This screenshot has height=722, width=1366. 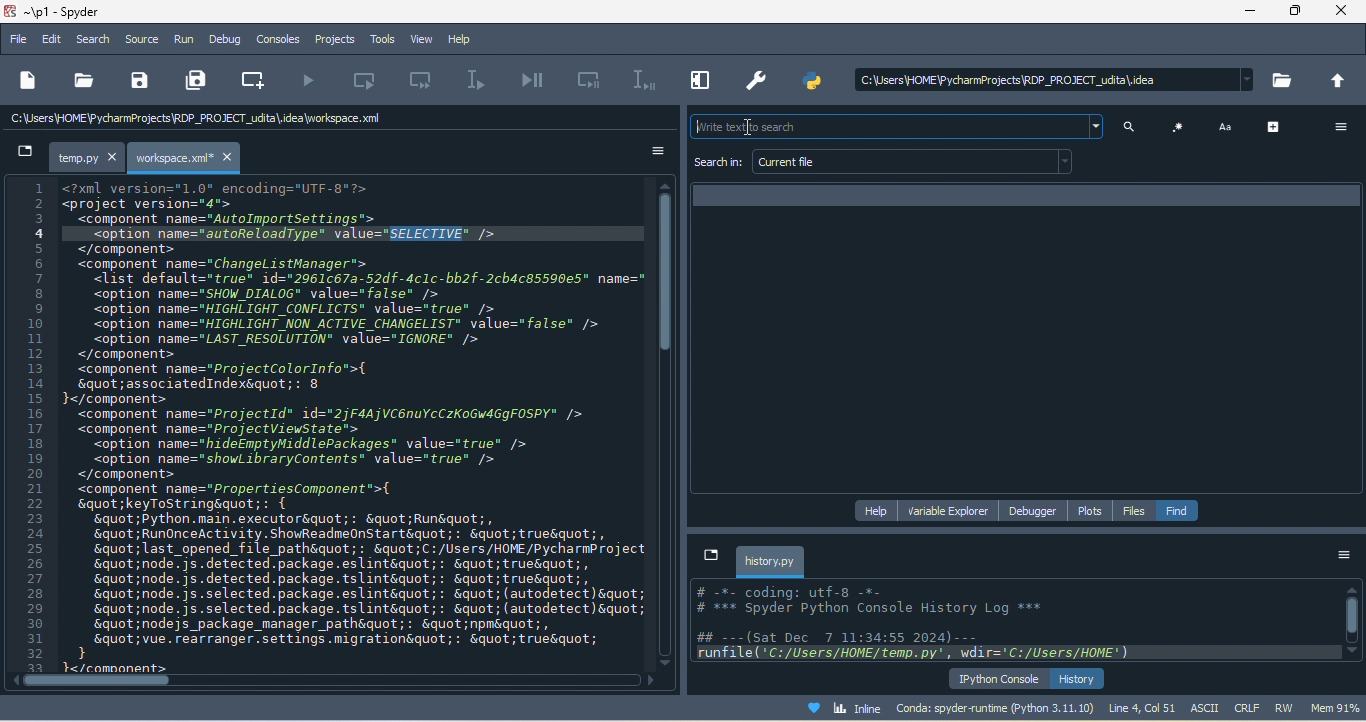 What do you see at coordinates (1252, 13) in the screenshot?
I see `minimize` at bounding box center [1252, 13].